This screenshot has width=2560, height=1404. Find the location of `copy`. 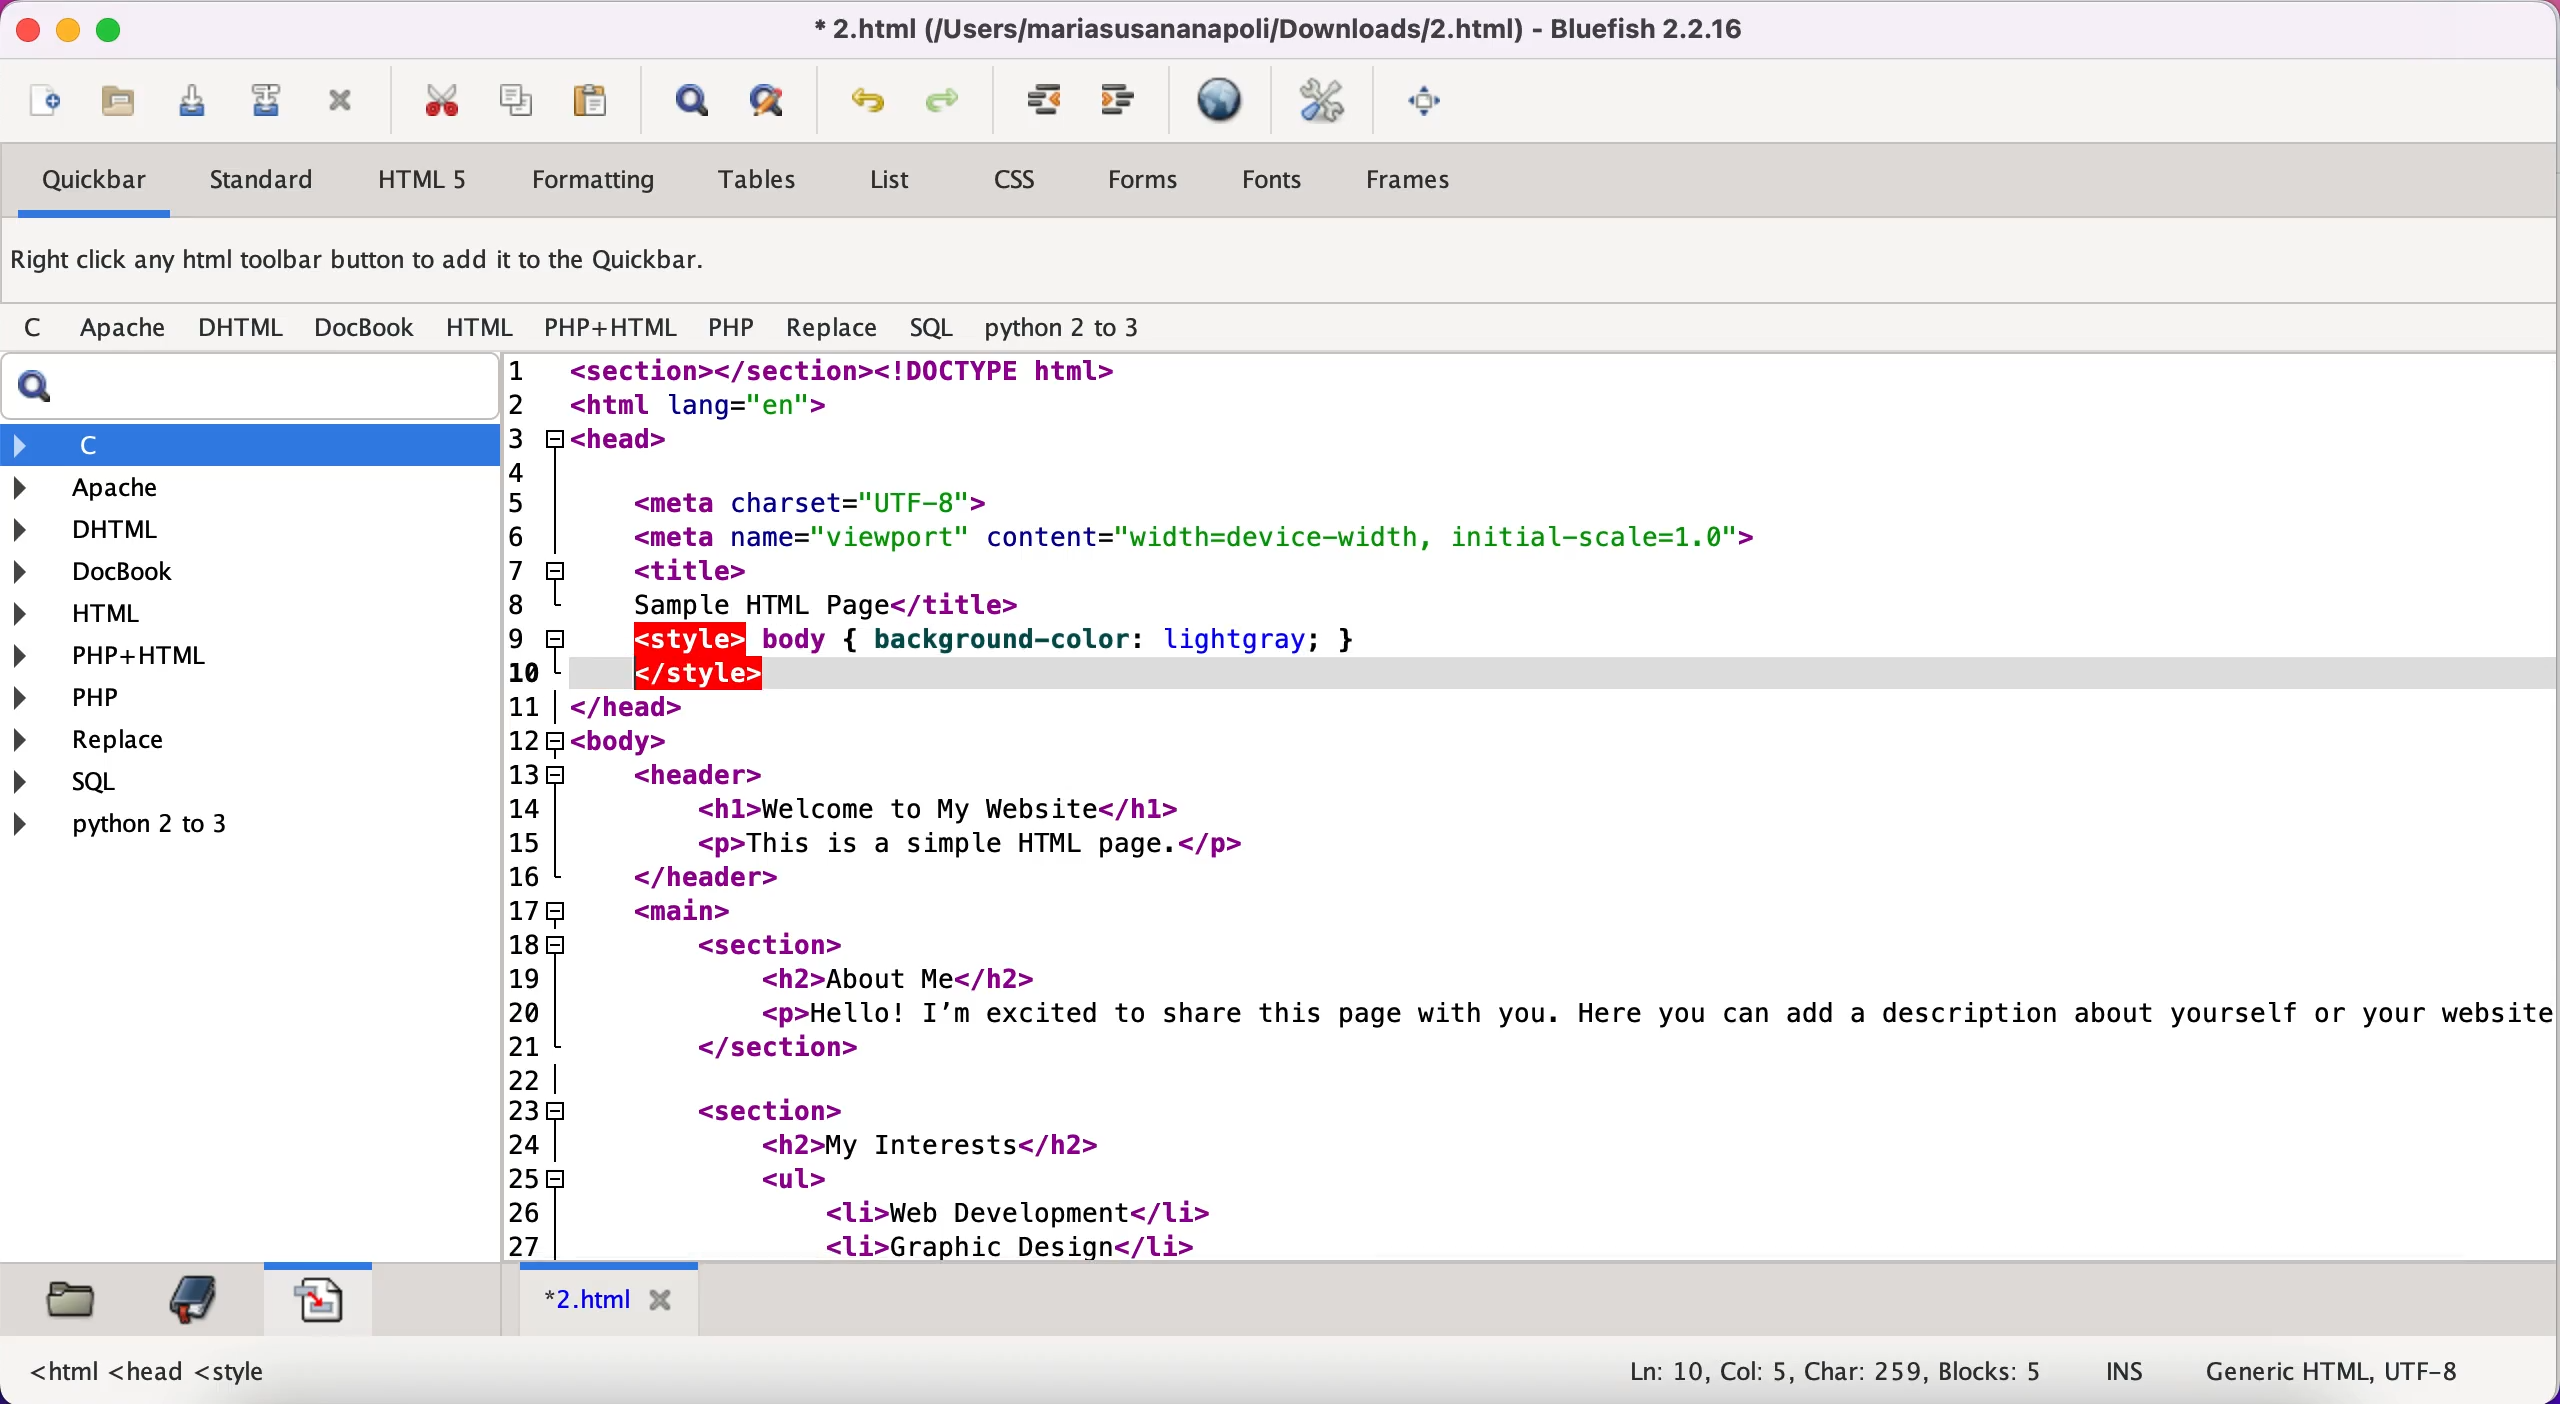

copy is located at coordinates (520, 99).